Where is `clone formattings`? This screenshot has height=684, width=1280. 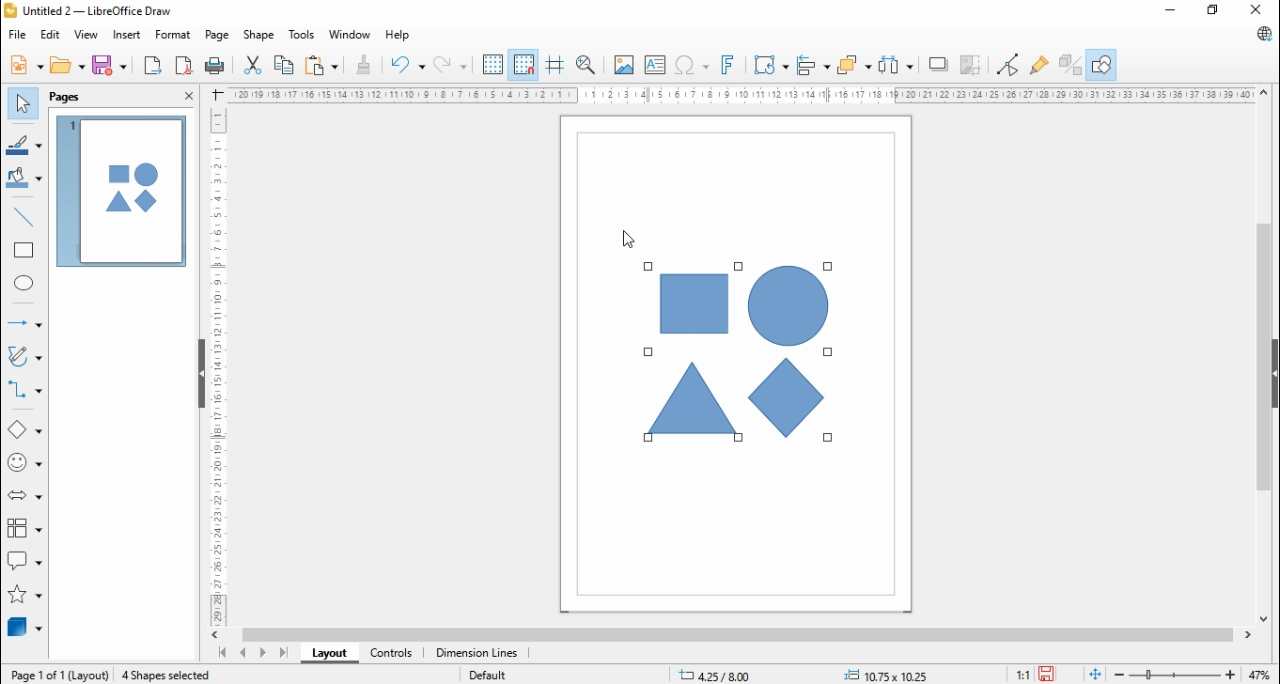 clone formattings is located at coordinates (363, 65).